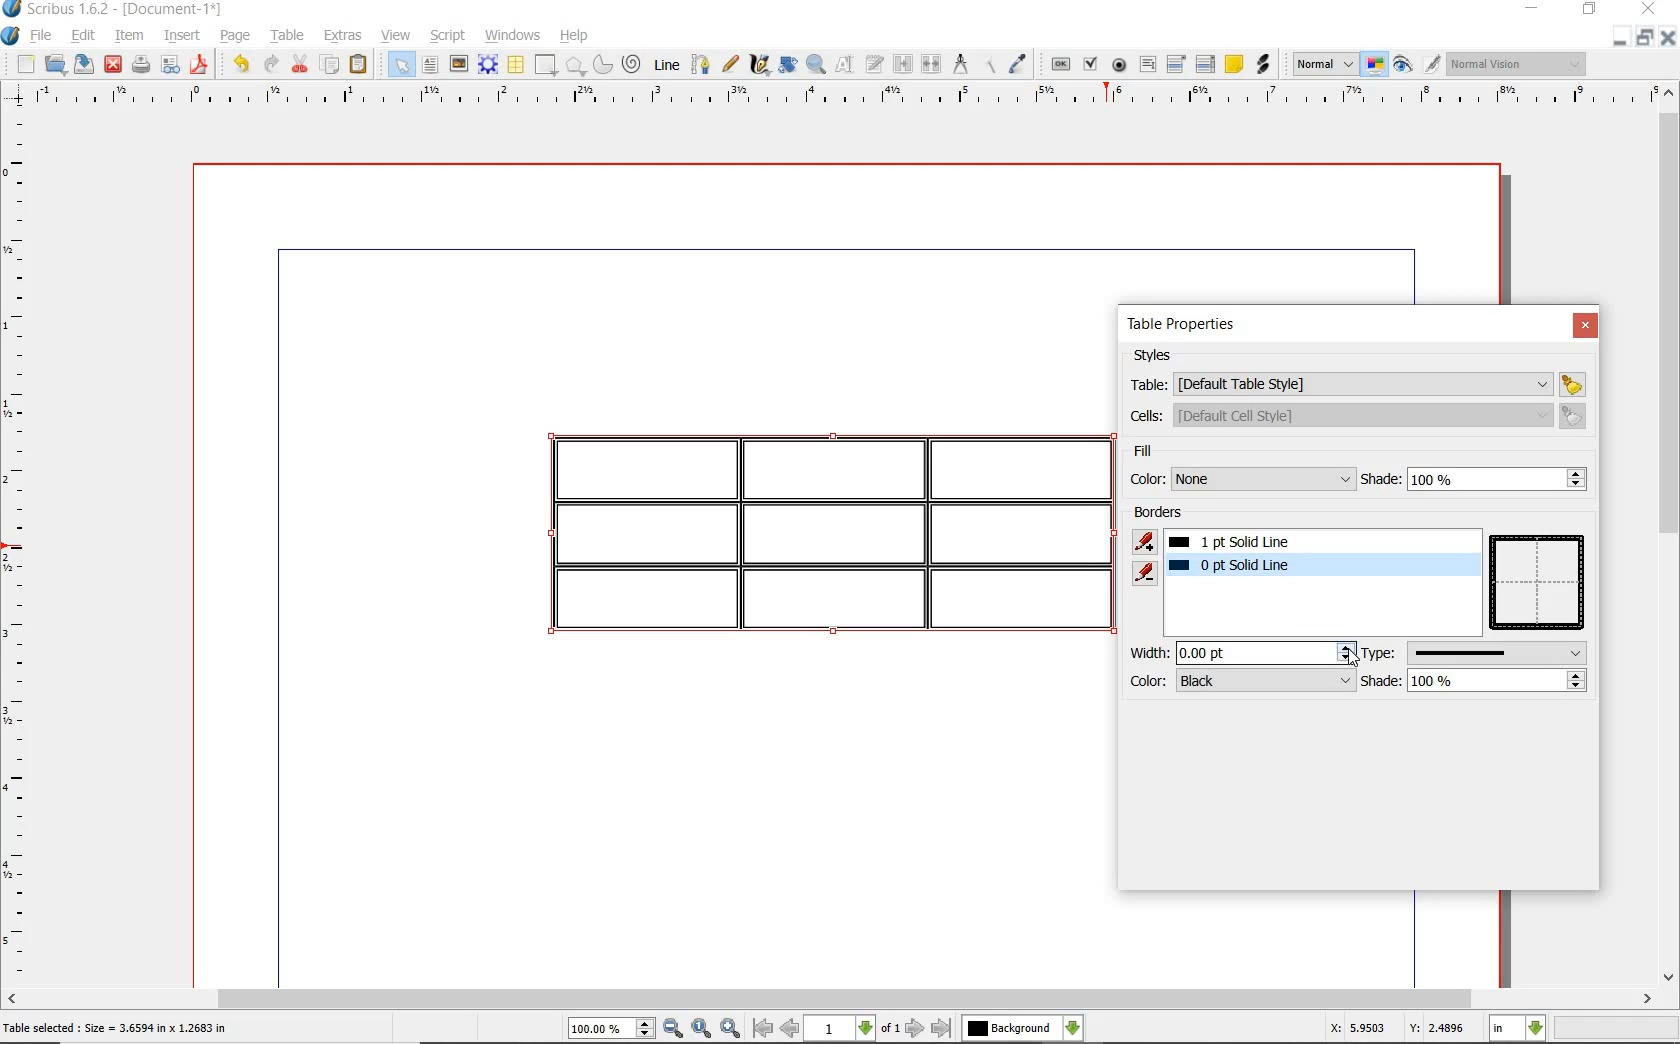 The image size is (1680, 1044). Describe the element at coordinates (833, 98) in the screenshot. I see `ruler` at that location.